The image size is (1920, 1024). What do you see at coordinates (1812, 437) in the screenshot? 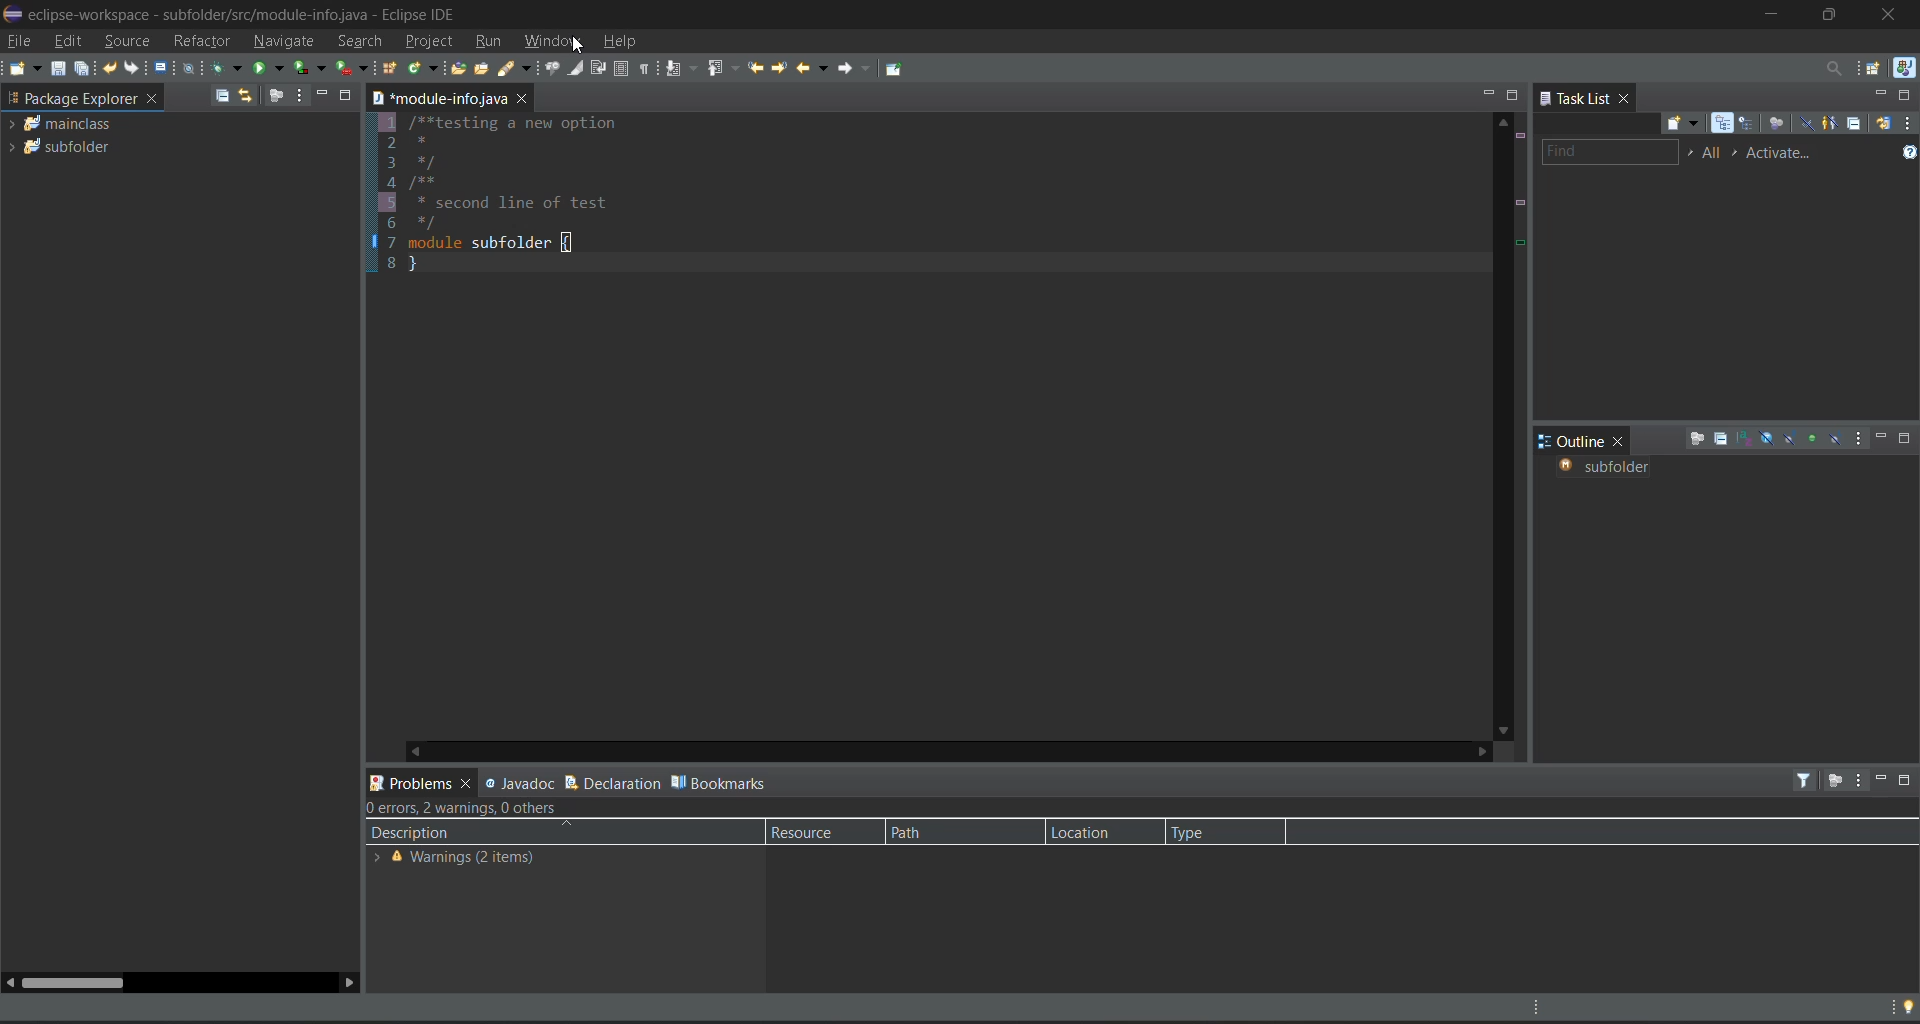
I see `hide non public members` at bounding box center [1812, 437].